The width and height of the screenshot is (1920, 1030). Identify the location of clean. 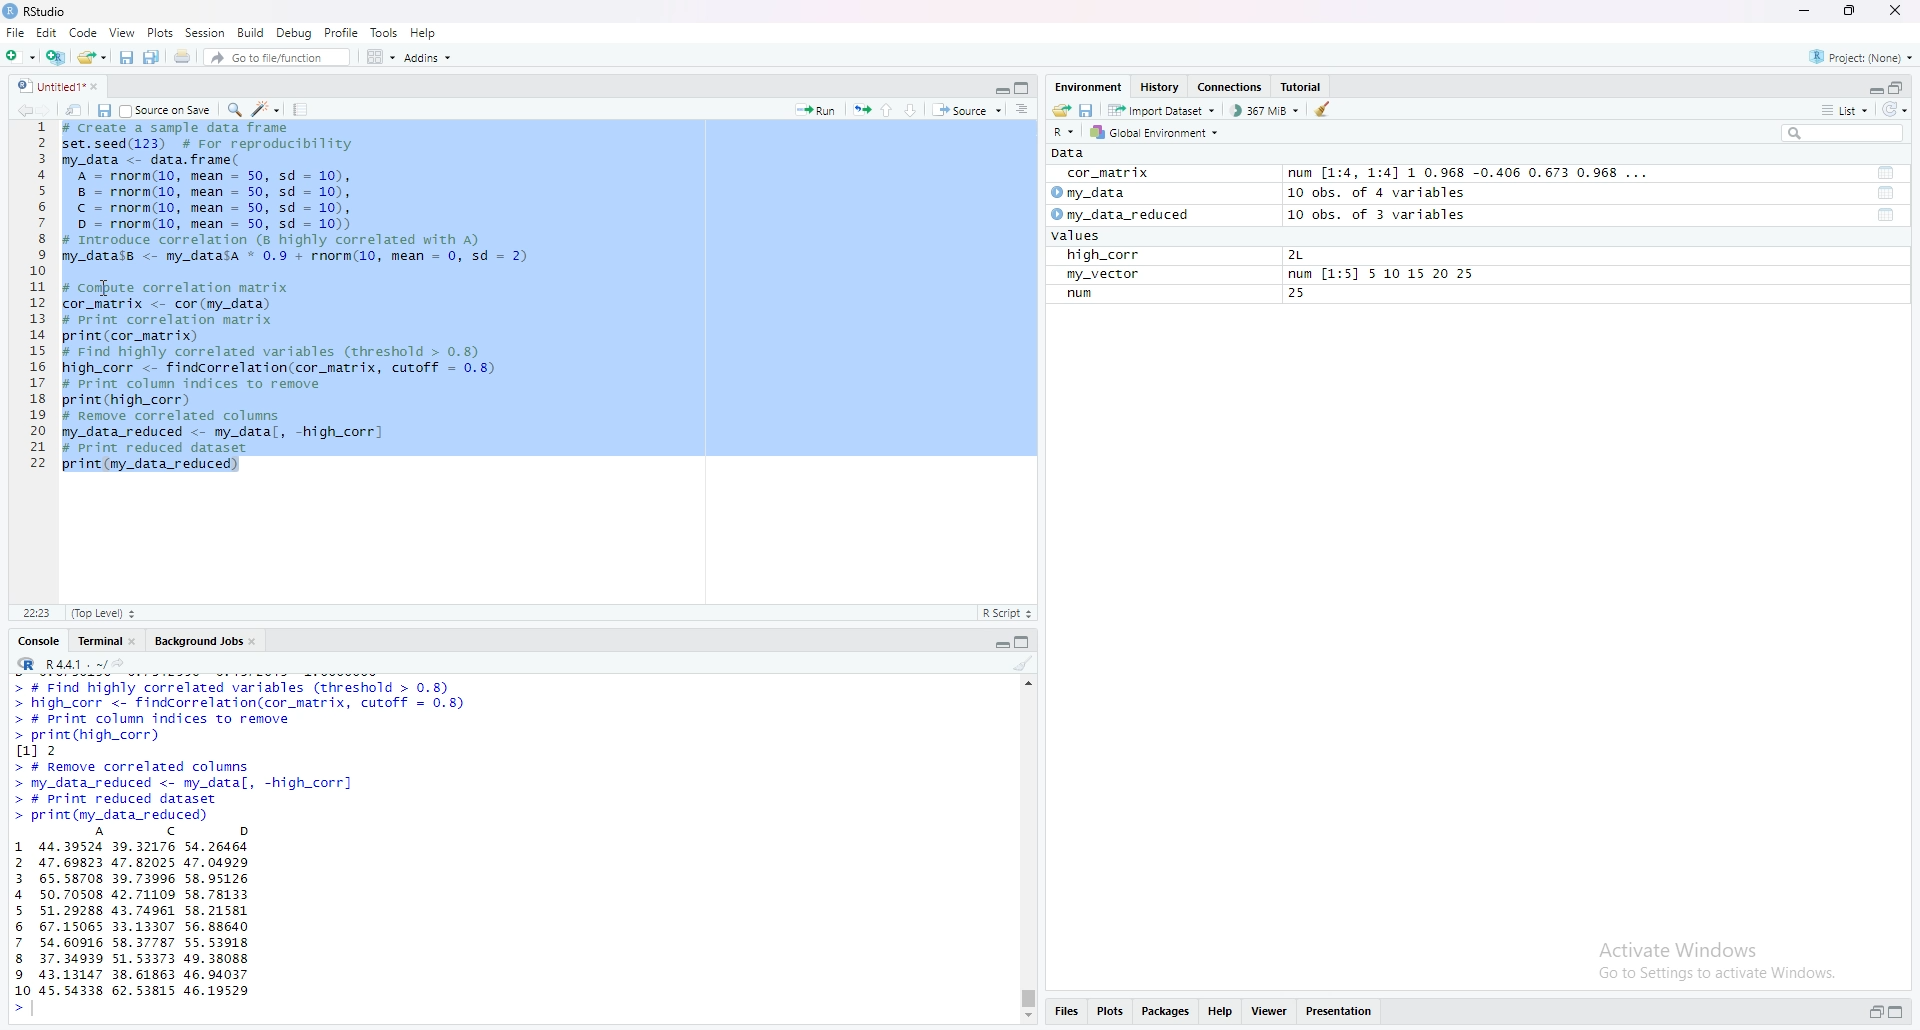
(1024, 662).